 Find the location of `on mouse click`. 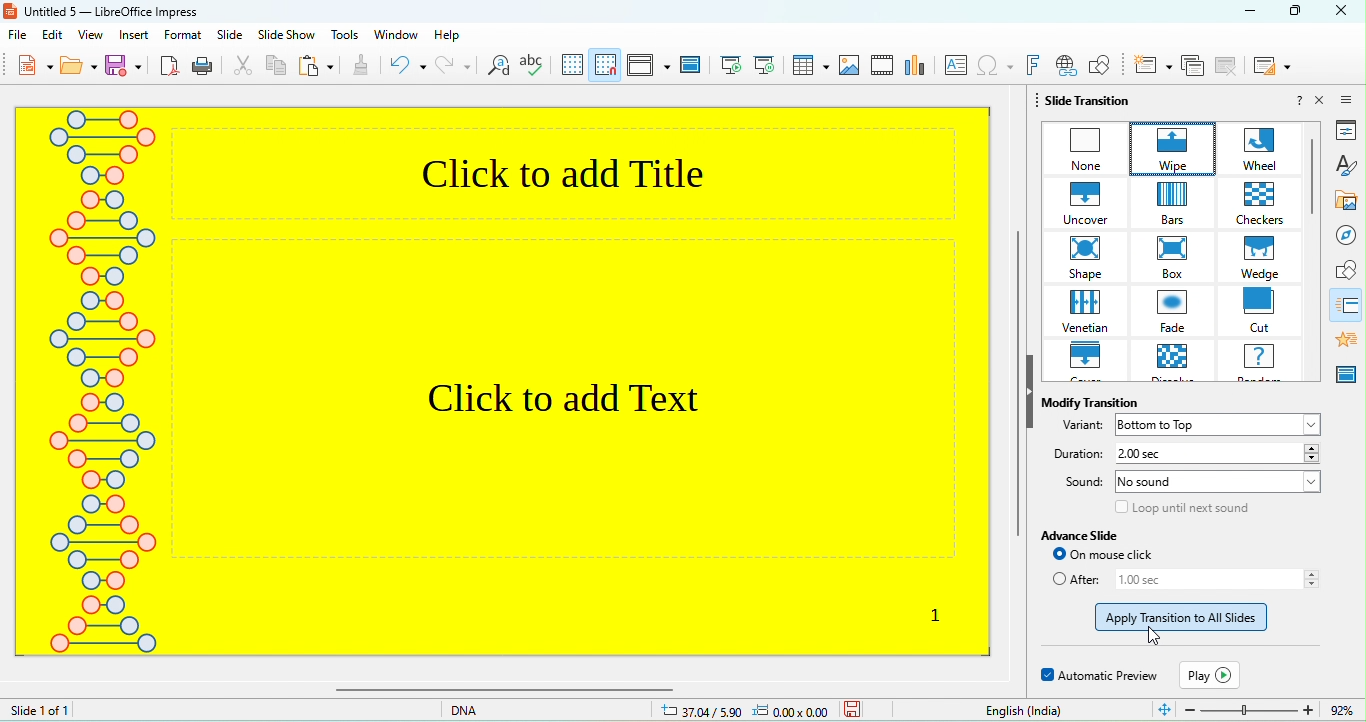

on mouse click is located at coordinates (1133, 557).